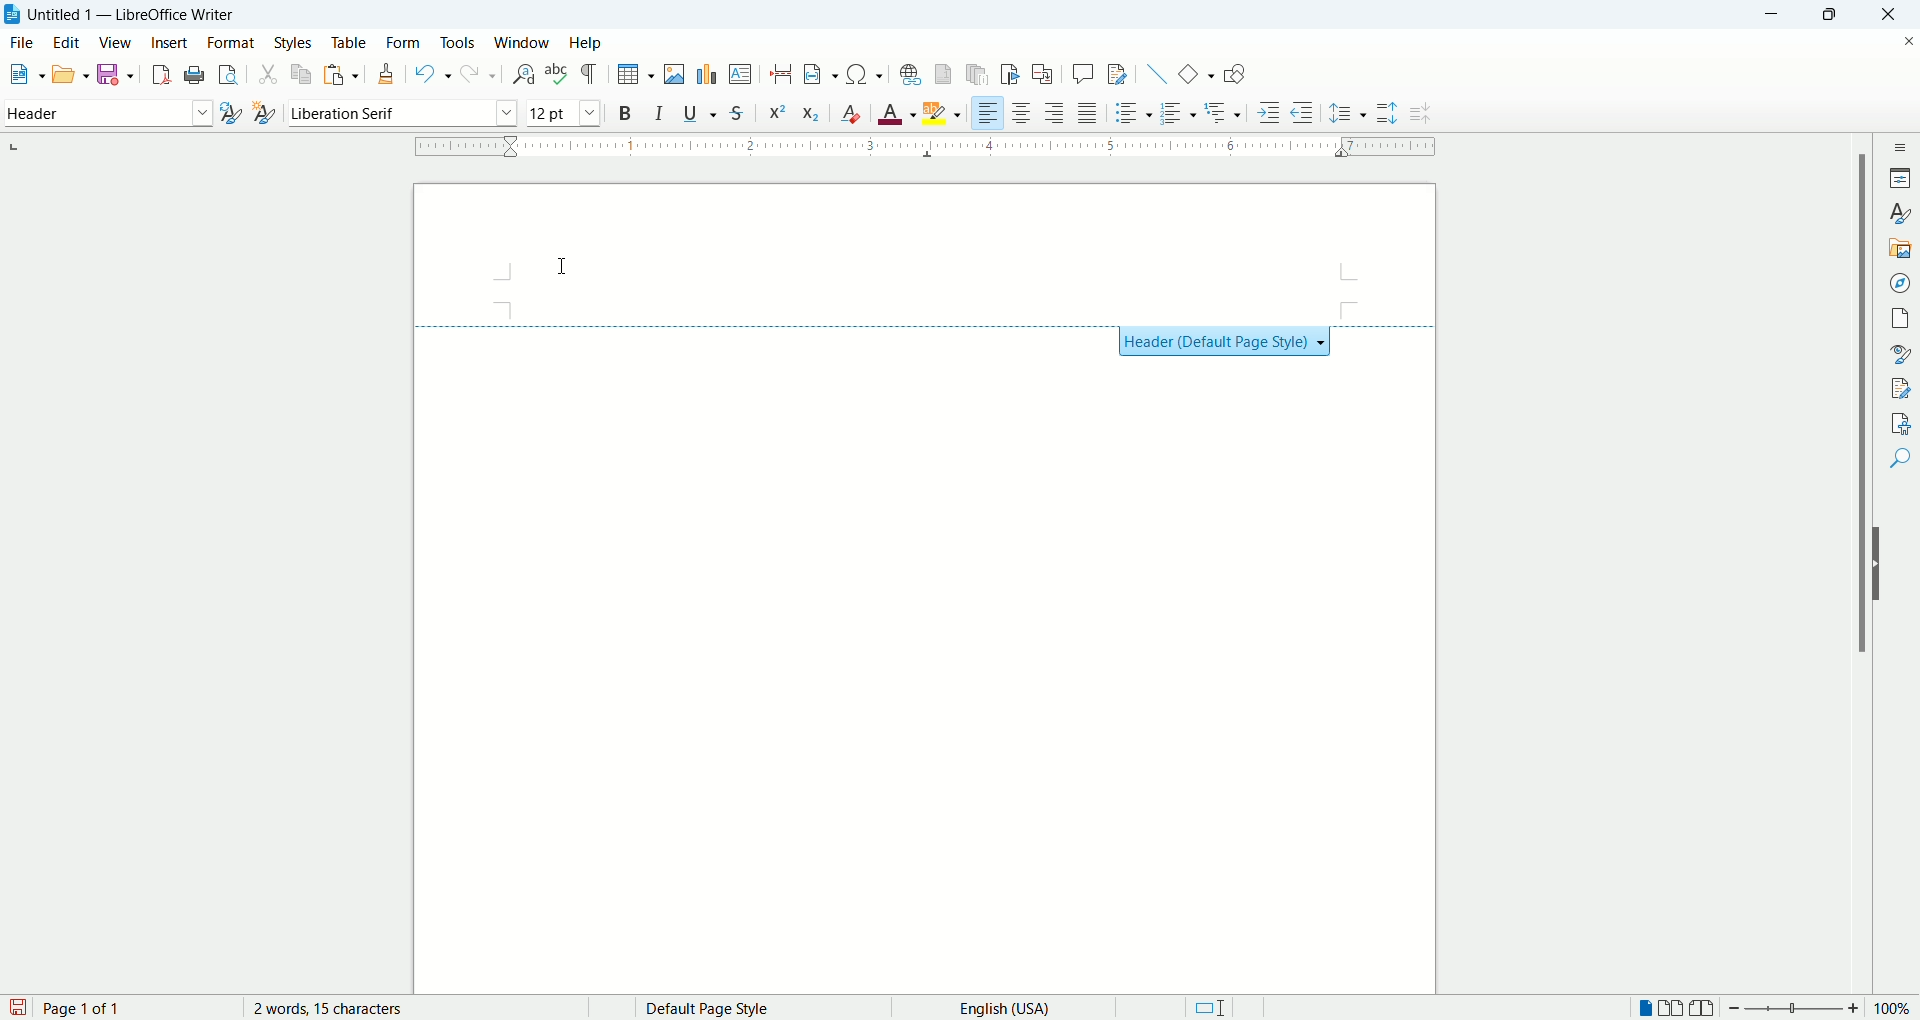 This screenshot has width=1920, height=1020. I want to click on close document, so click(1904, 44).